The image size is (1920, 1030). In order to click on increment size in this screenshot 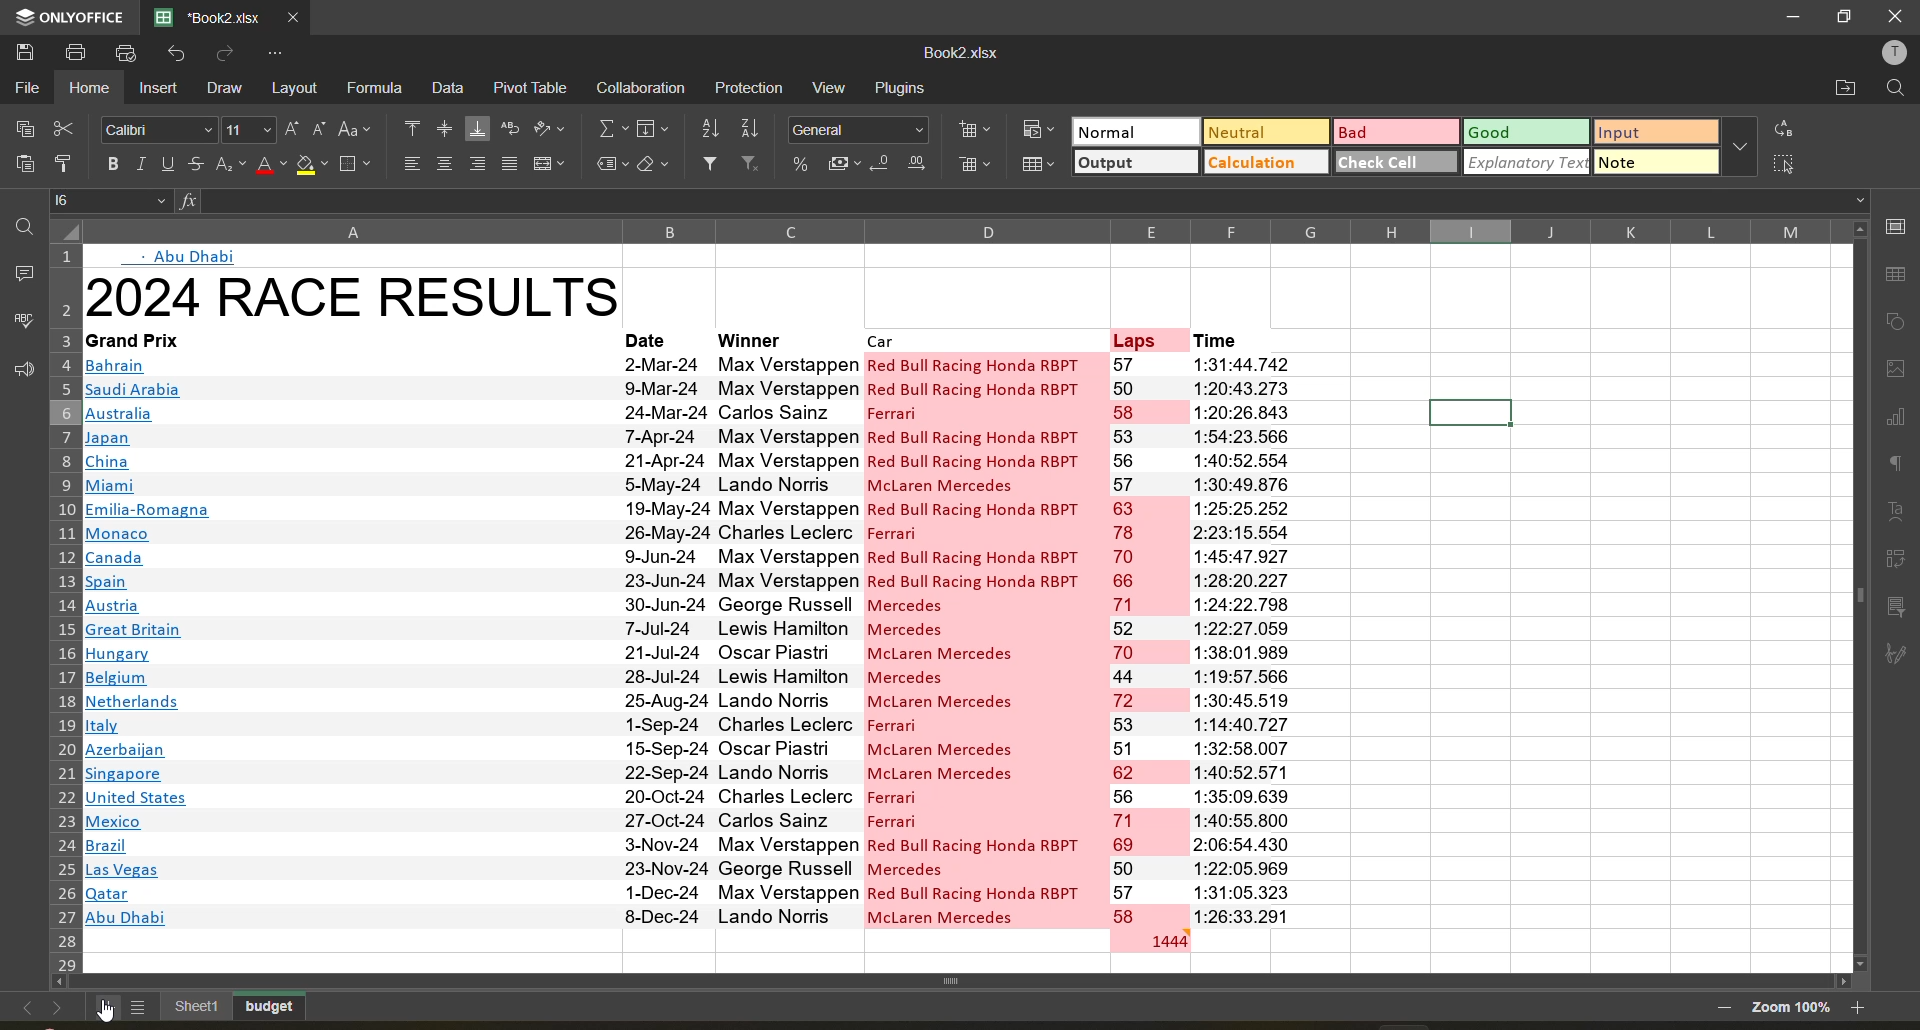, I will do `click(292, 127)`.